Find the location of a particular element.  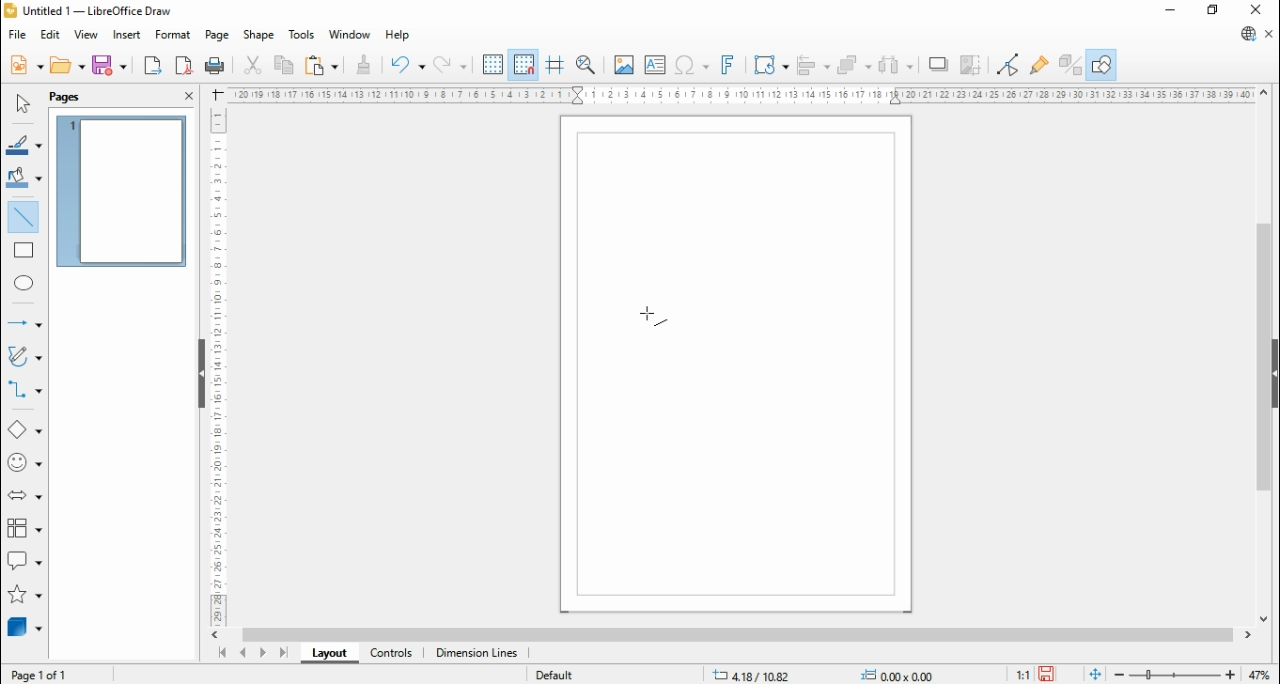

insert image is located at coordinates (623, 64).